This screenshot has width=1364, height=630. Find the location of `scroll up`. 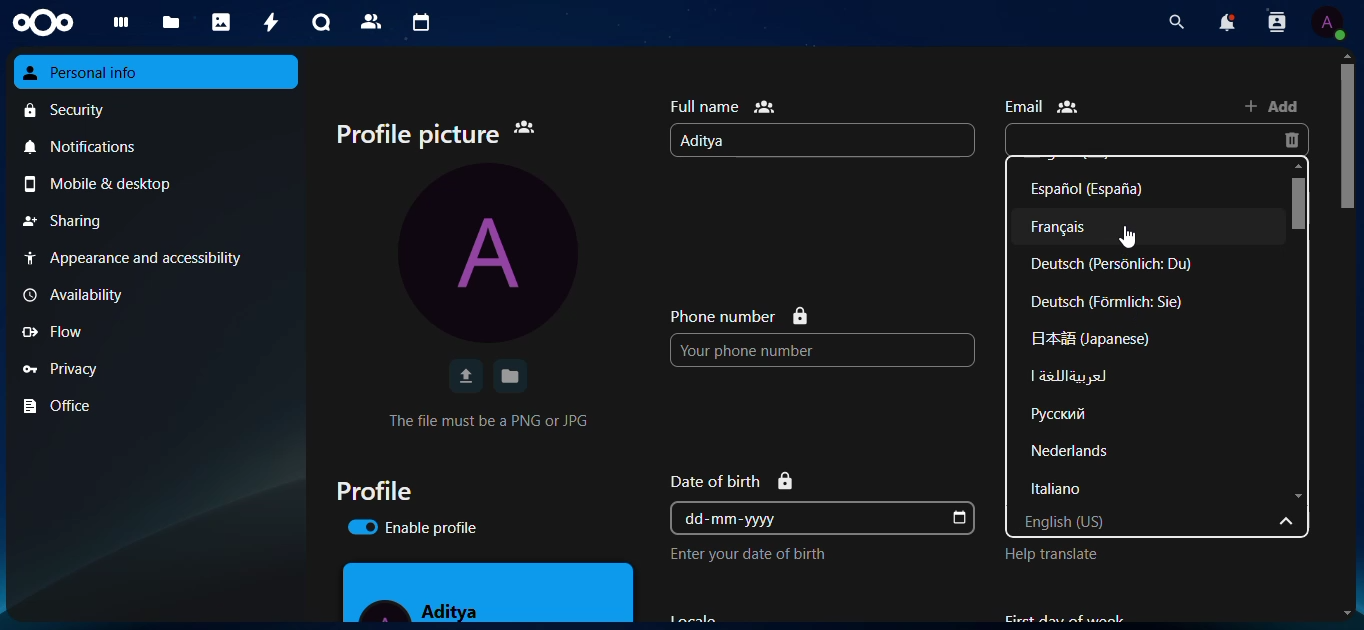

scroll up is located at coordinates (1300, 166).